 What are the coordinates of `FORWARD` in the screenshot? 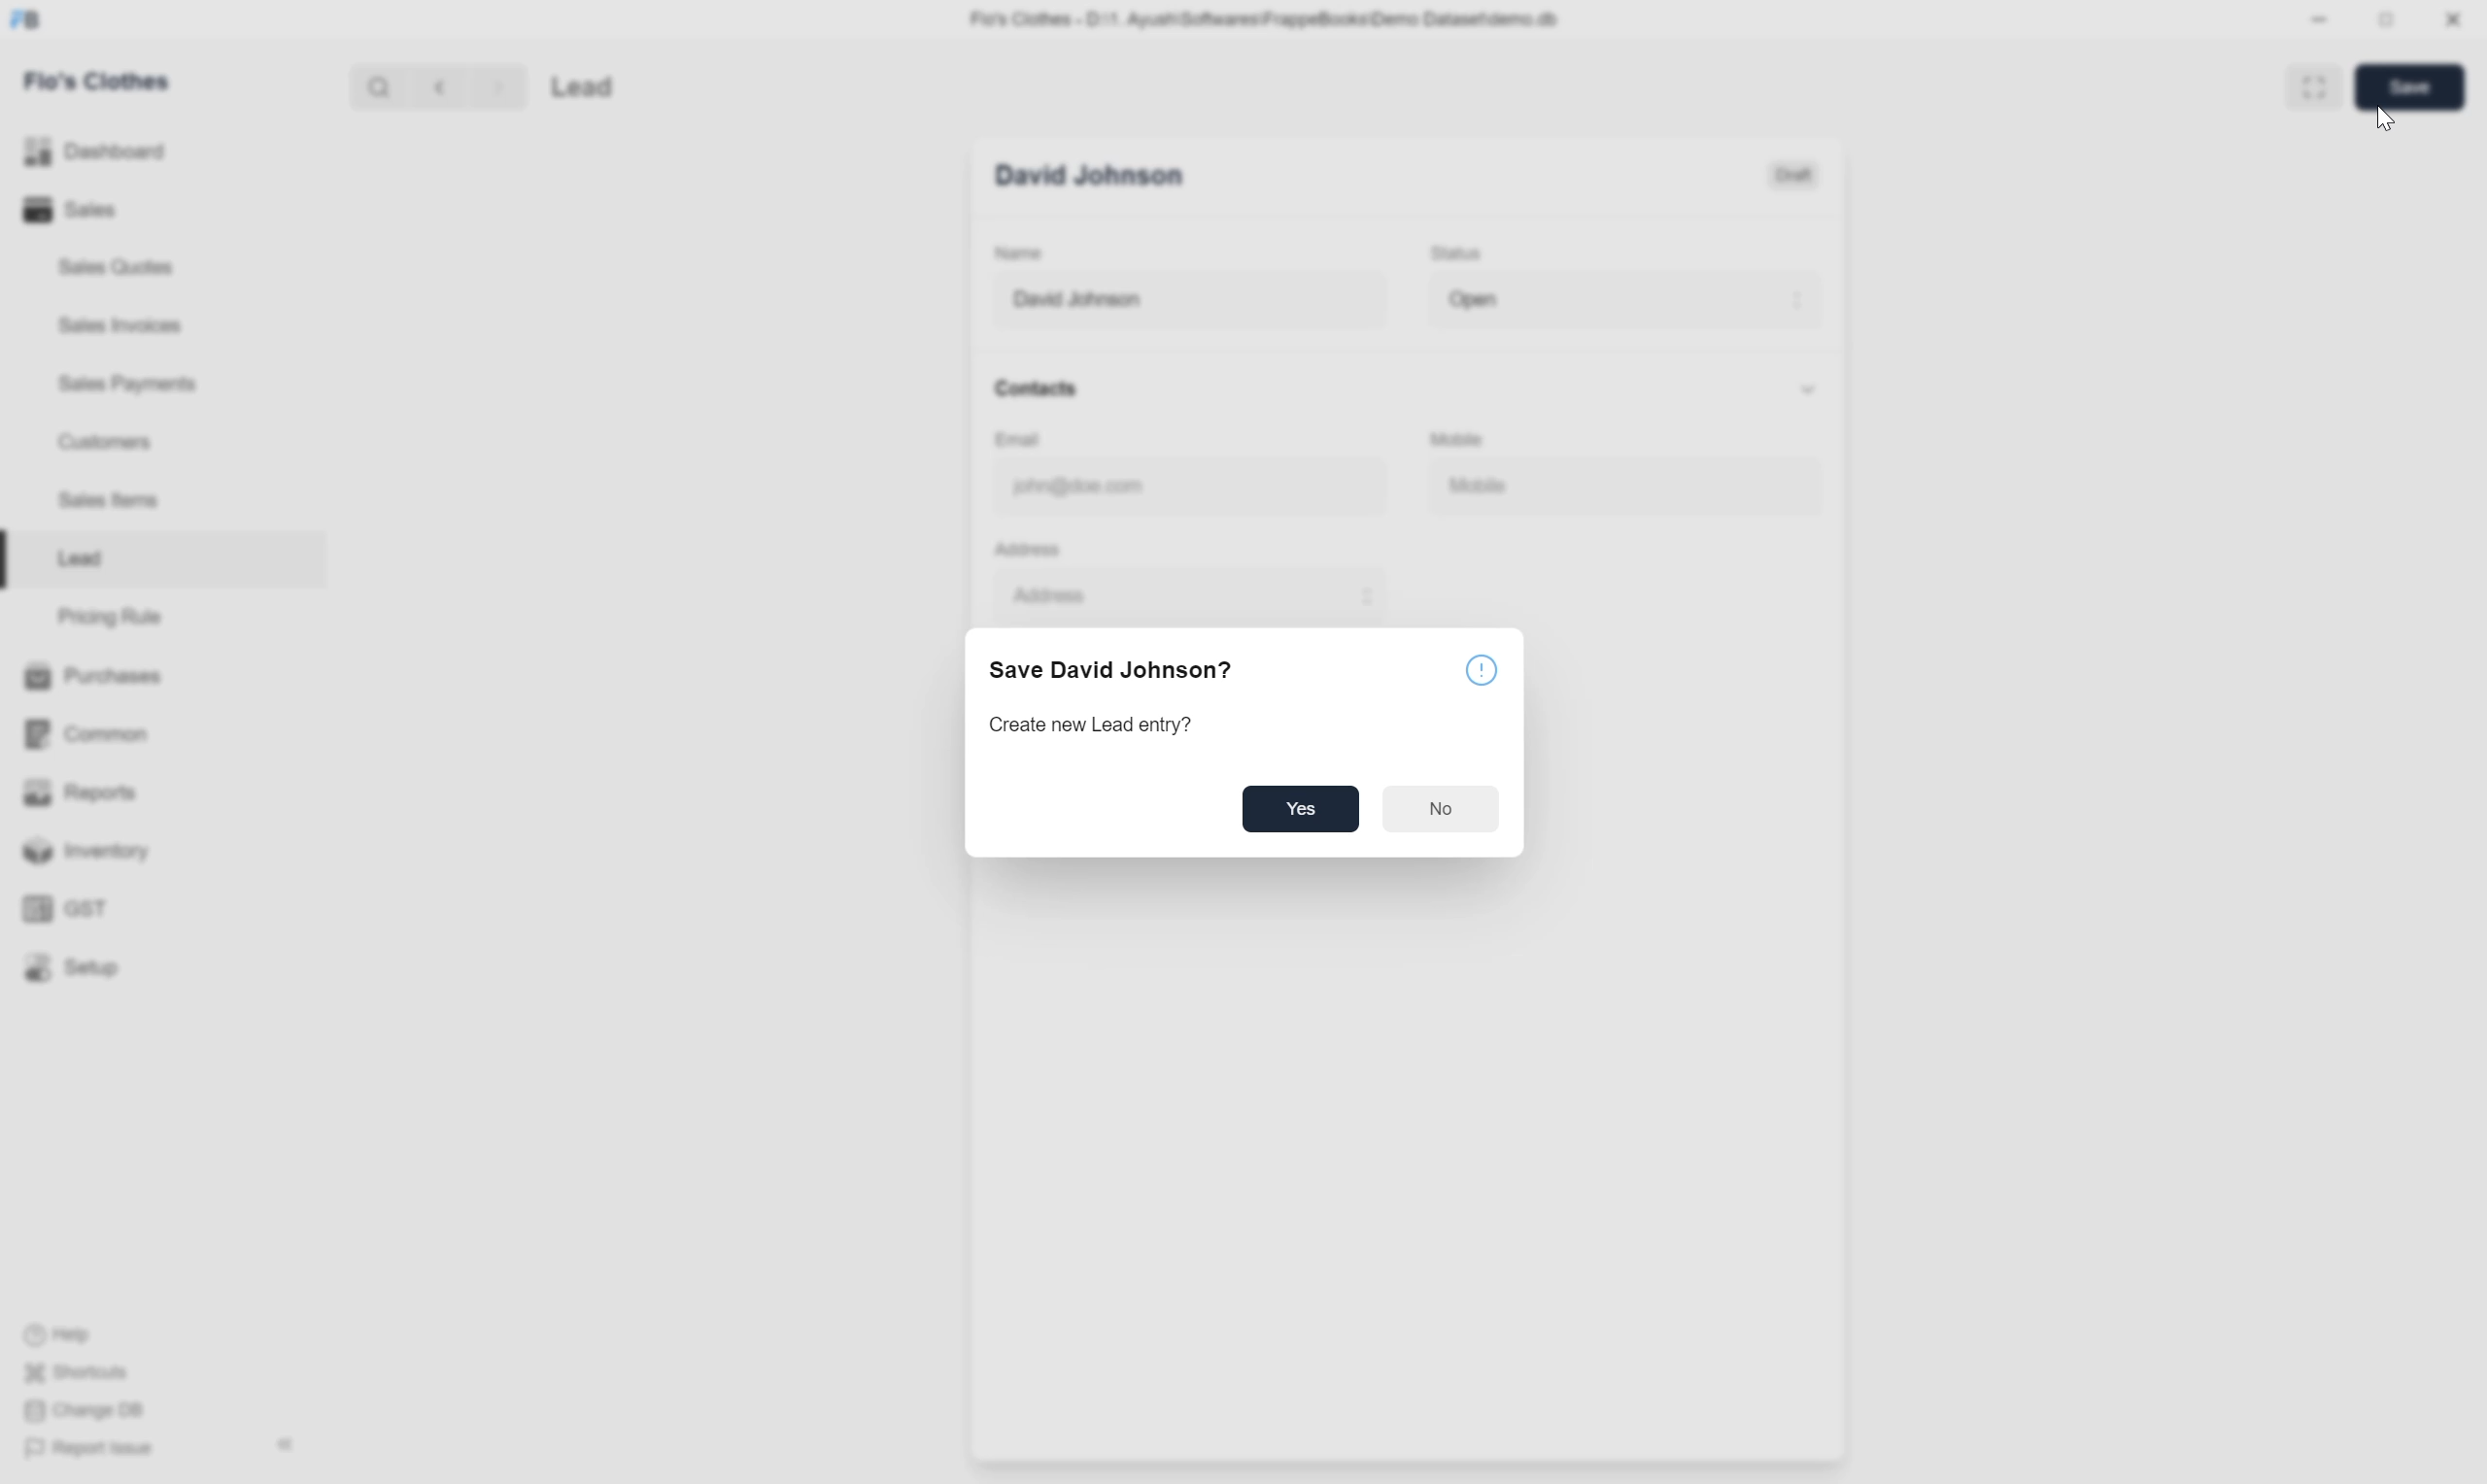 It's located at (502, 86).